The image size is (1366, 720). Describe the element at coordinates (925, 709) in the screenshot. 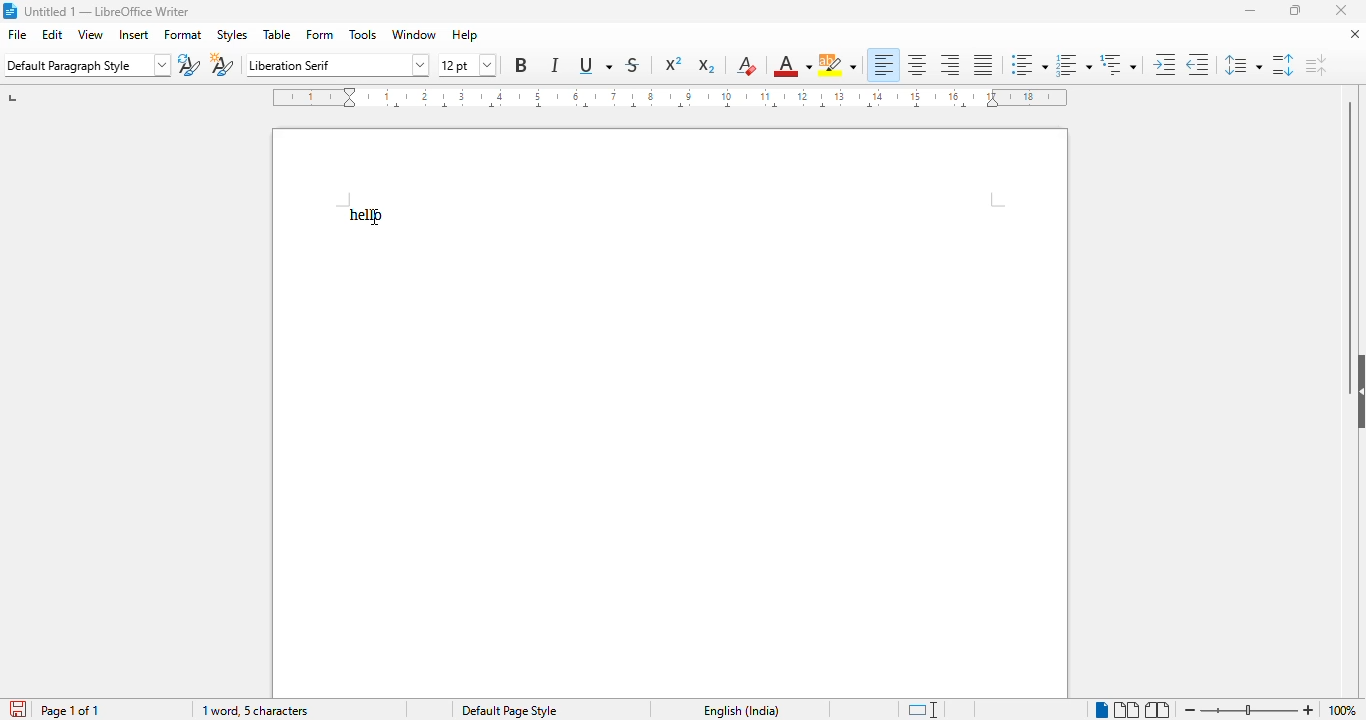

I see `standard selection` at that location.